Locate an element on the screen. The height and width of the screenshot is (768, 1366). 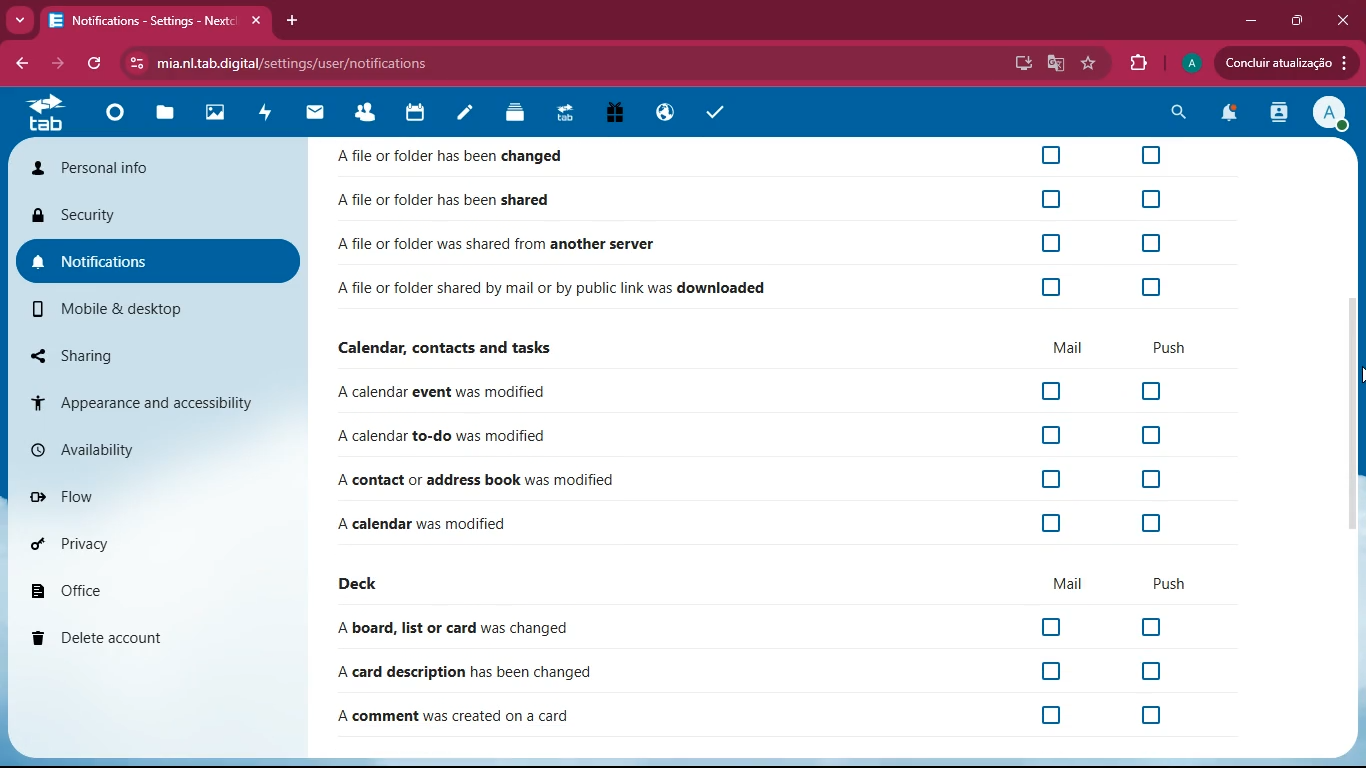
A file or folder shared by mail or by public link was downloaded is located at coordinates (555, 290).